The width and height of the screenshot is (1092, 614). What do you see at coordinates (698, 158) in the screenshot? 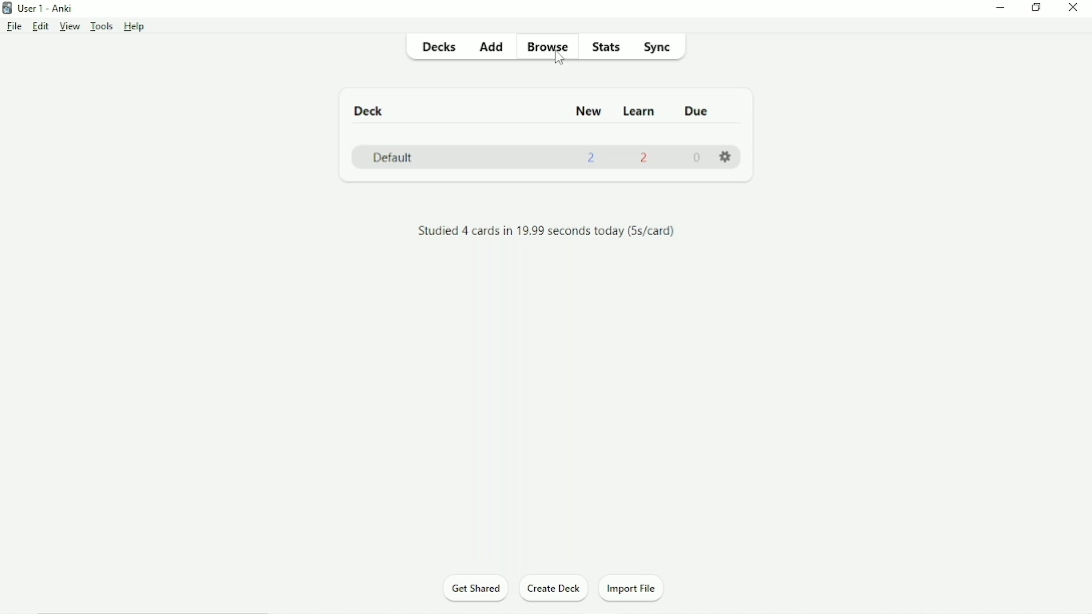
I see `0` at bounding box center [698, 158].